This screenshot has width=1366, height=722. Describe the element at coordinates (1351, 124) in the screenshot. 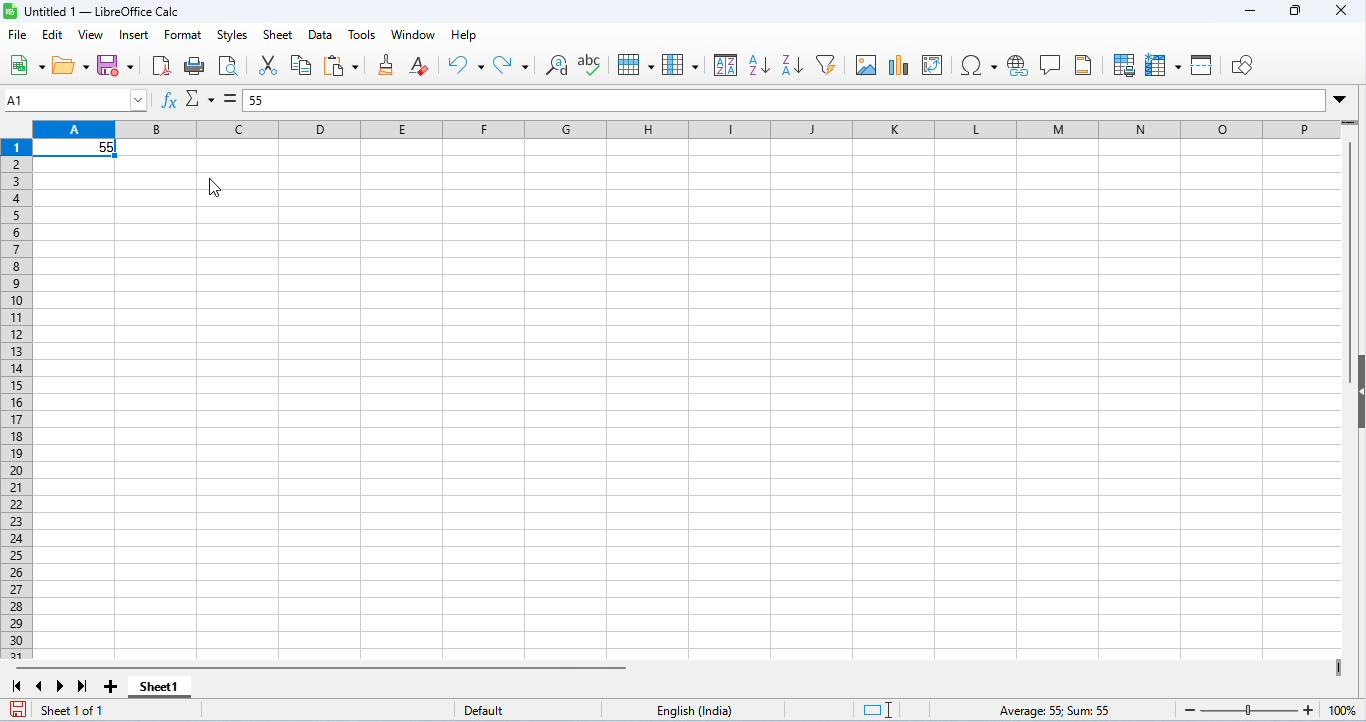

I see `drag to view more rows` at that location.